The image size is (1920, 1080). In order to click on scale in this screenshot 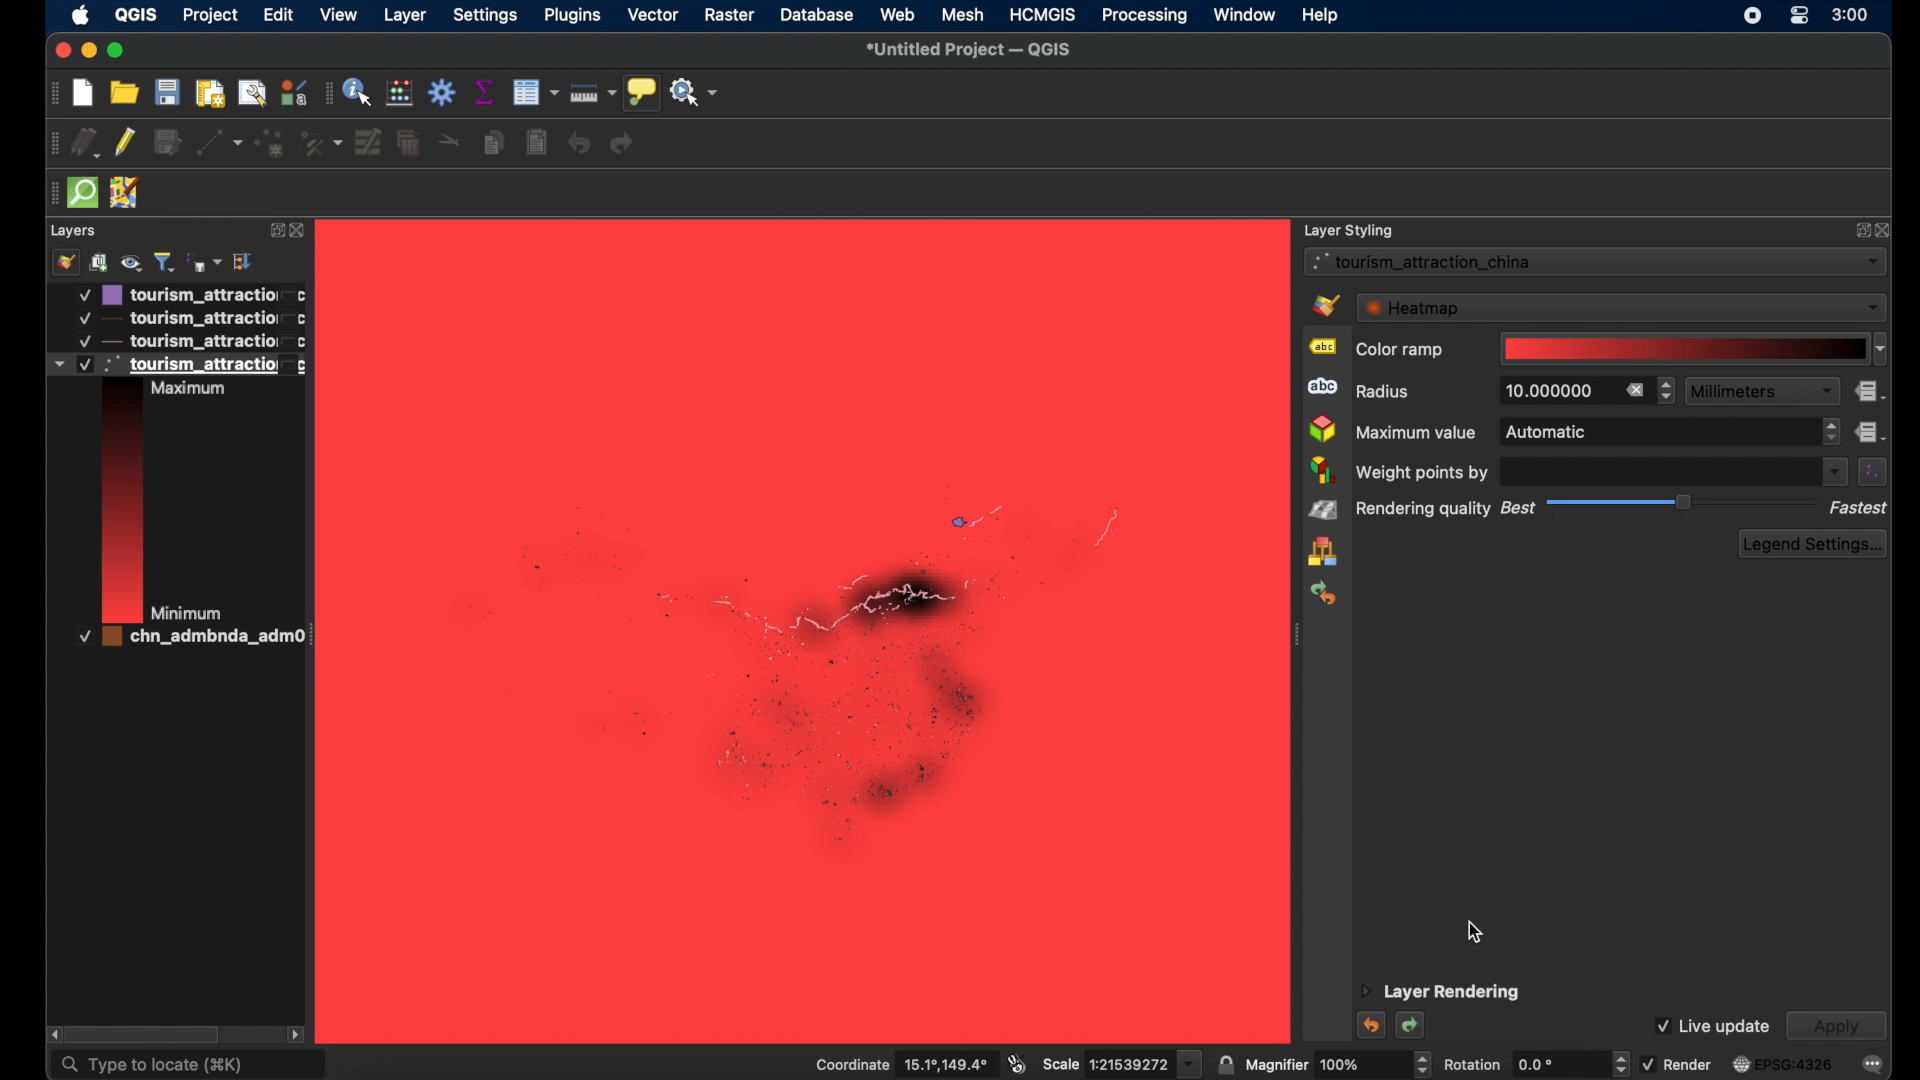, I will do `click(1122, 1063)`.